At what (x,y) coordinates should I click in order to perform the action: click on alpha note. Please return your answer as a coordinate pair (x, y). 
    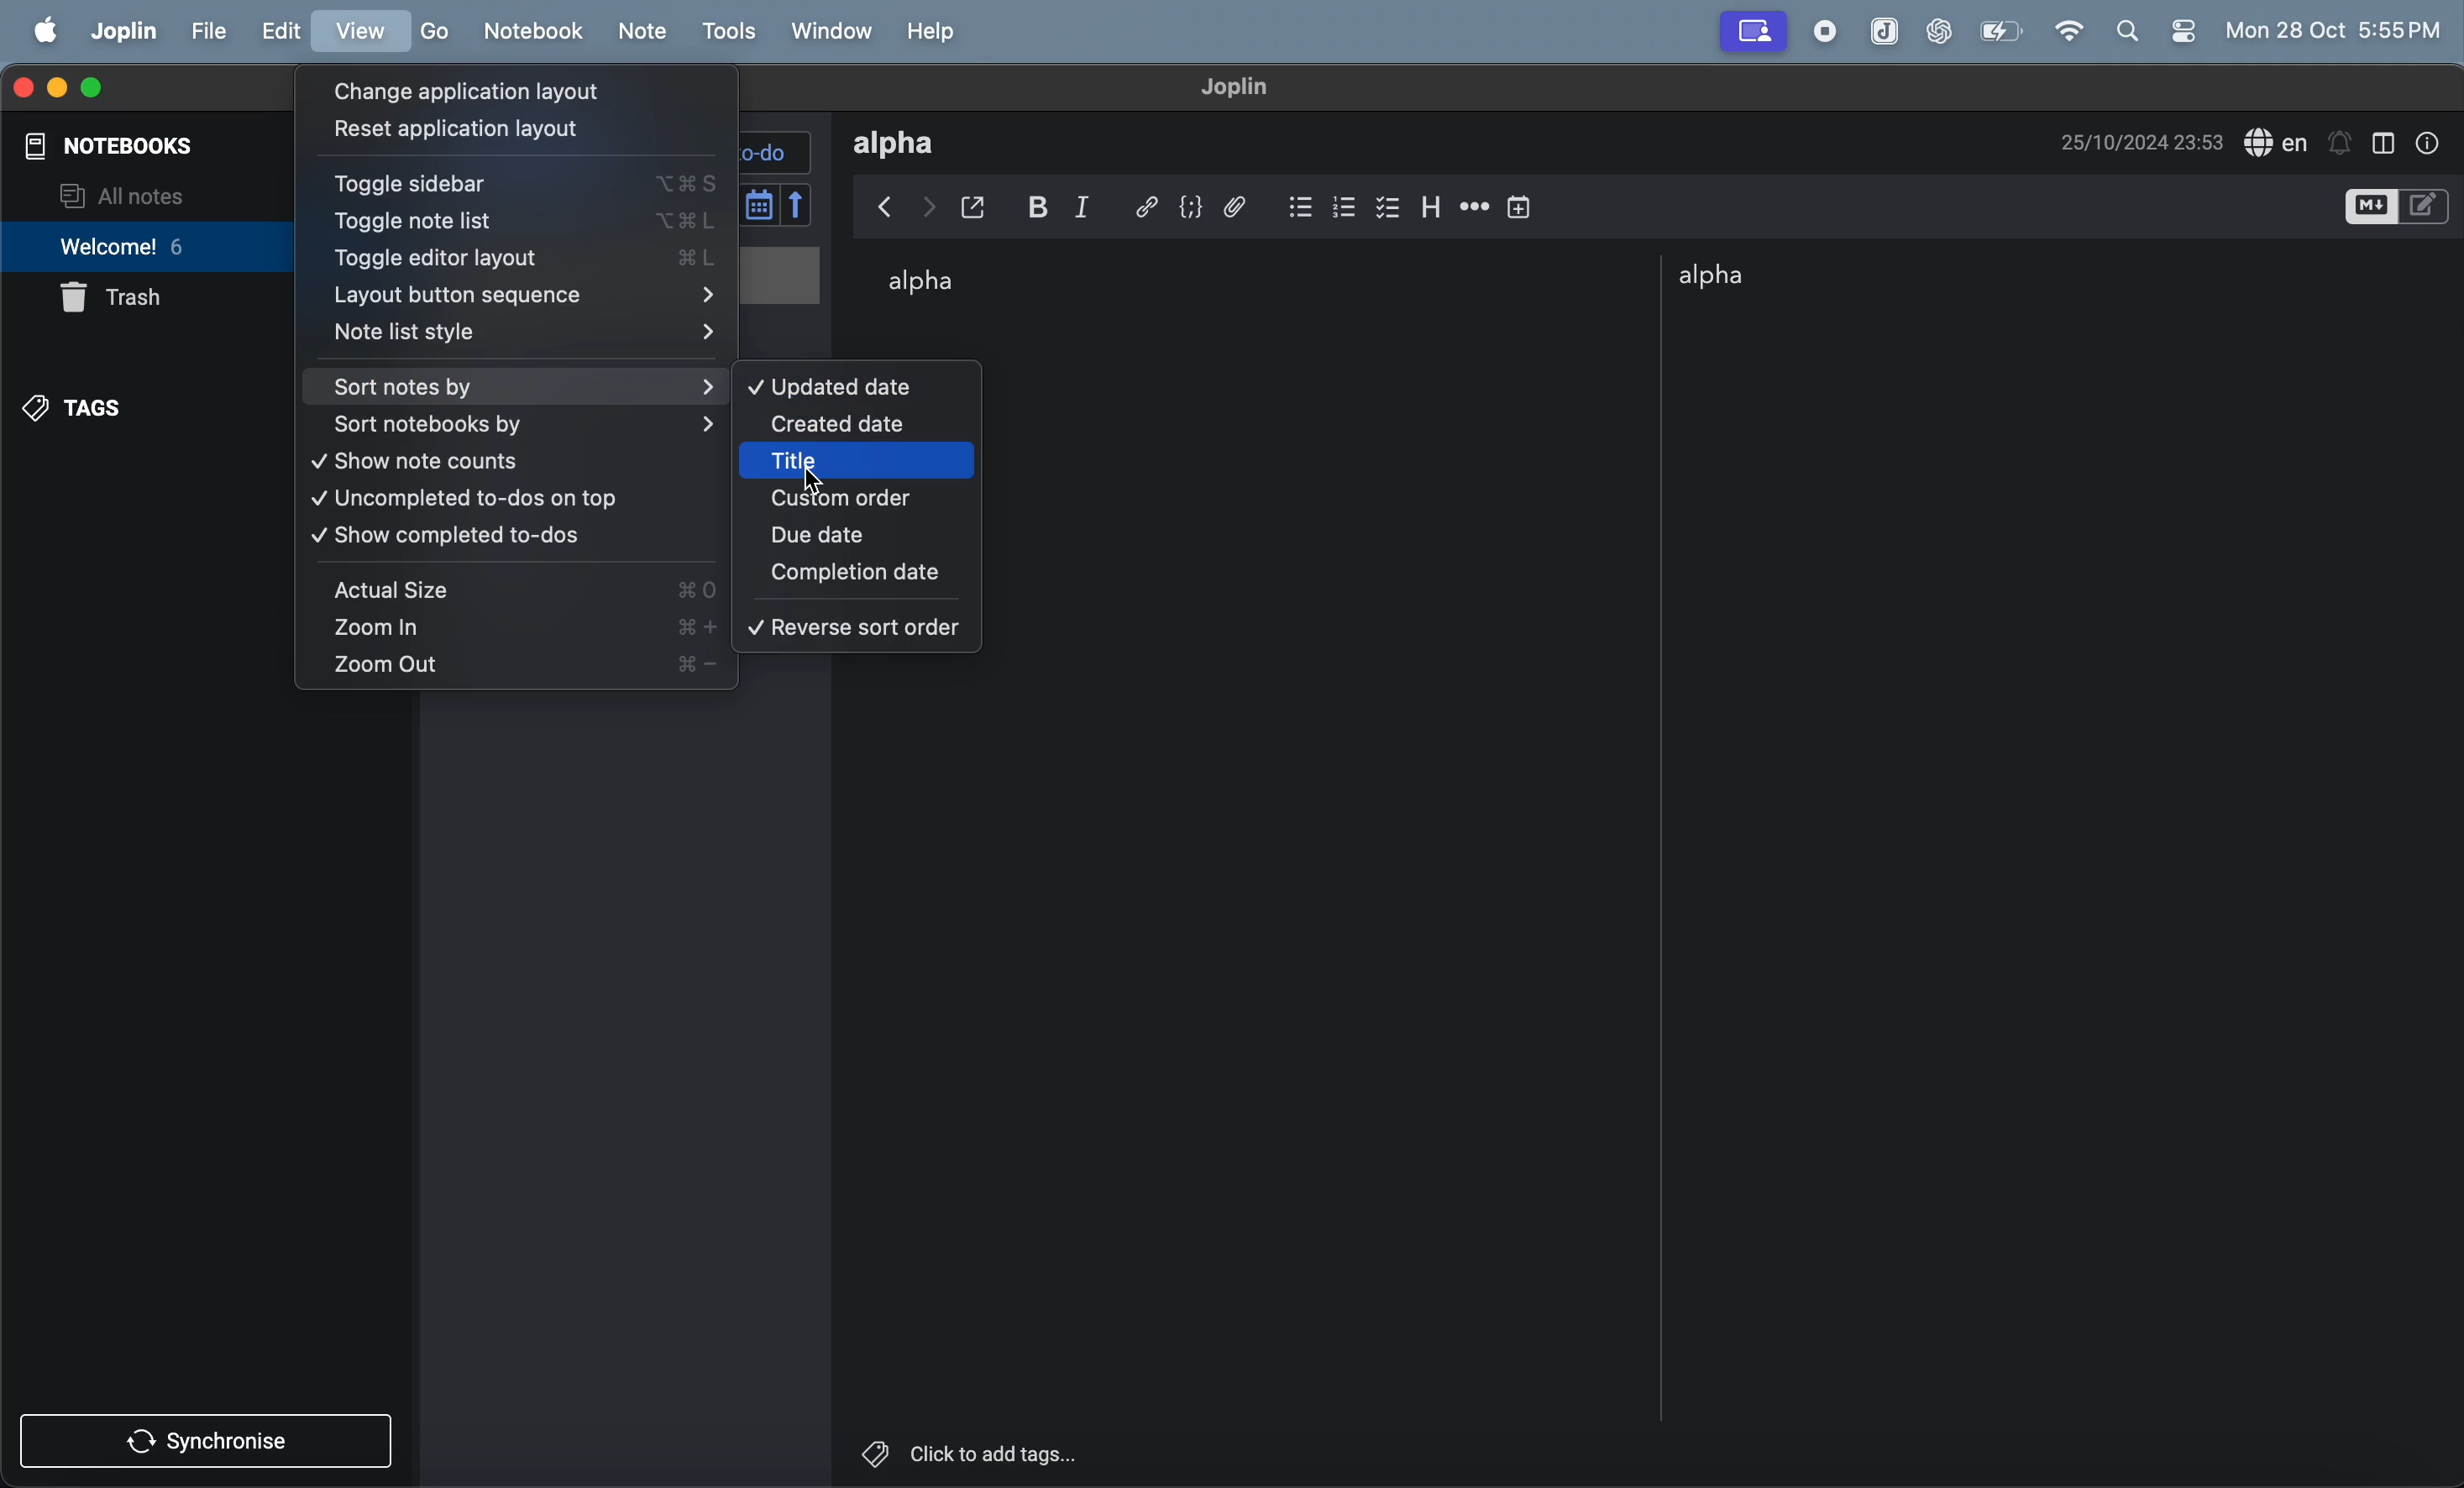
    Looking at the image, I should click on (1764, 276).